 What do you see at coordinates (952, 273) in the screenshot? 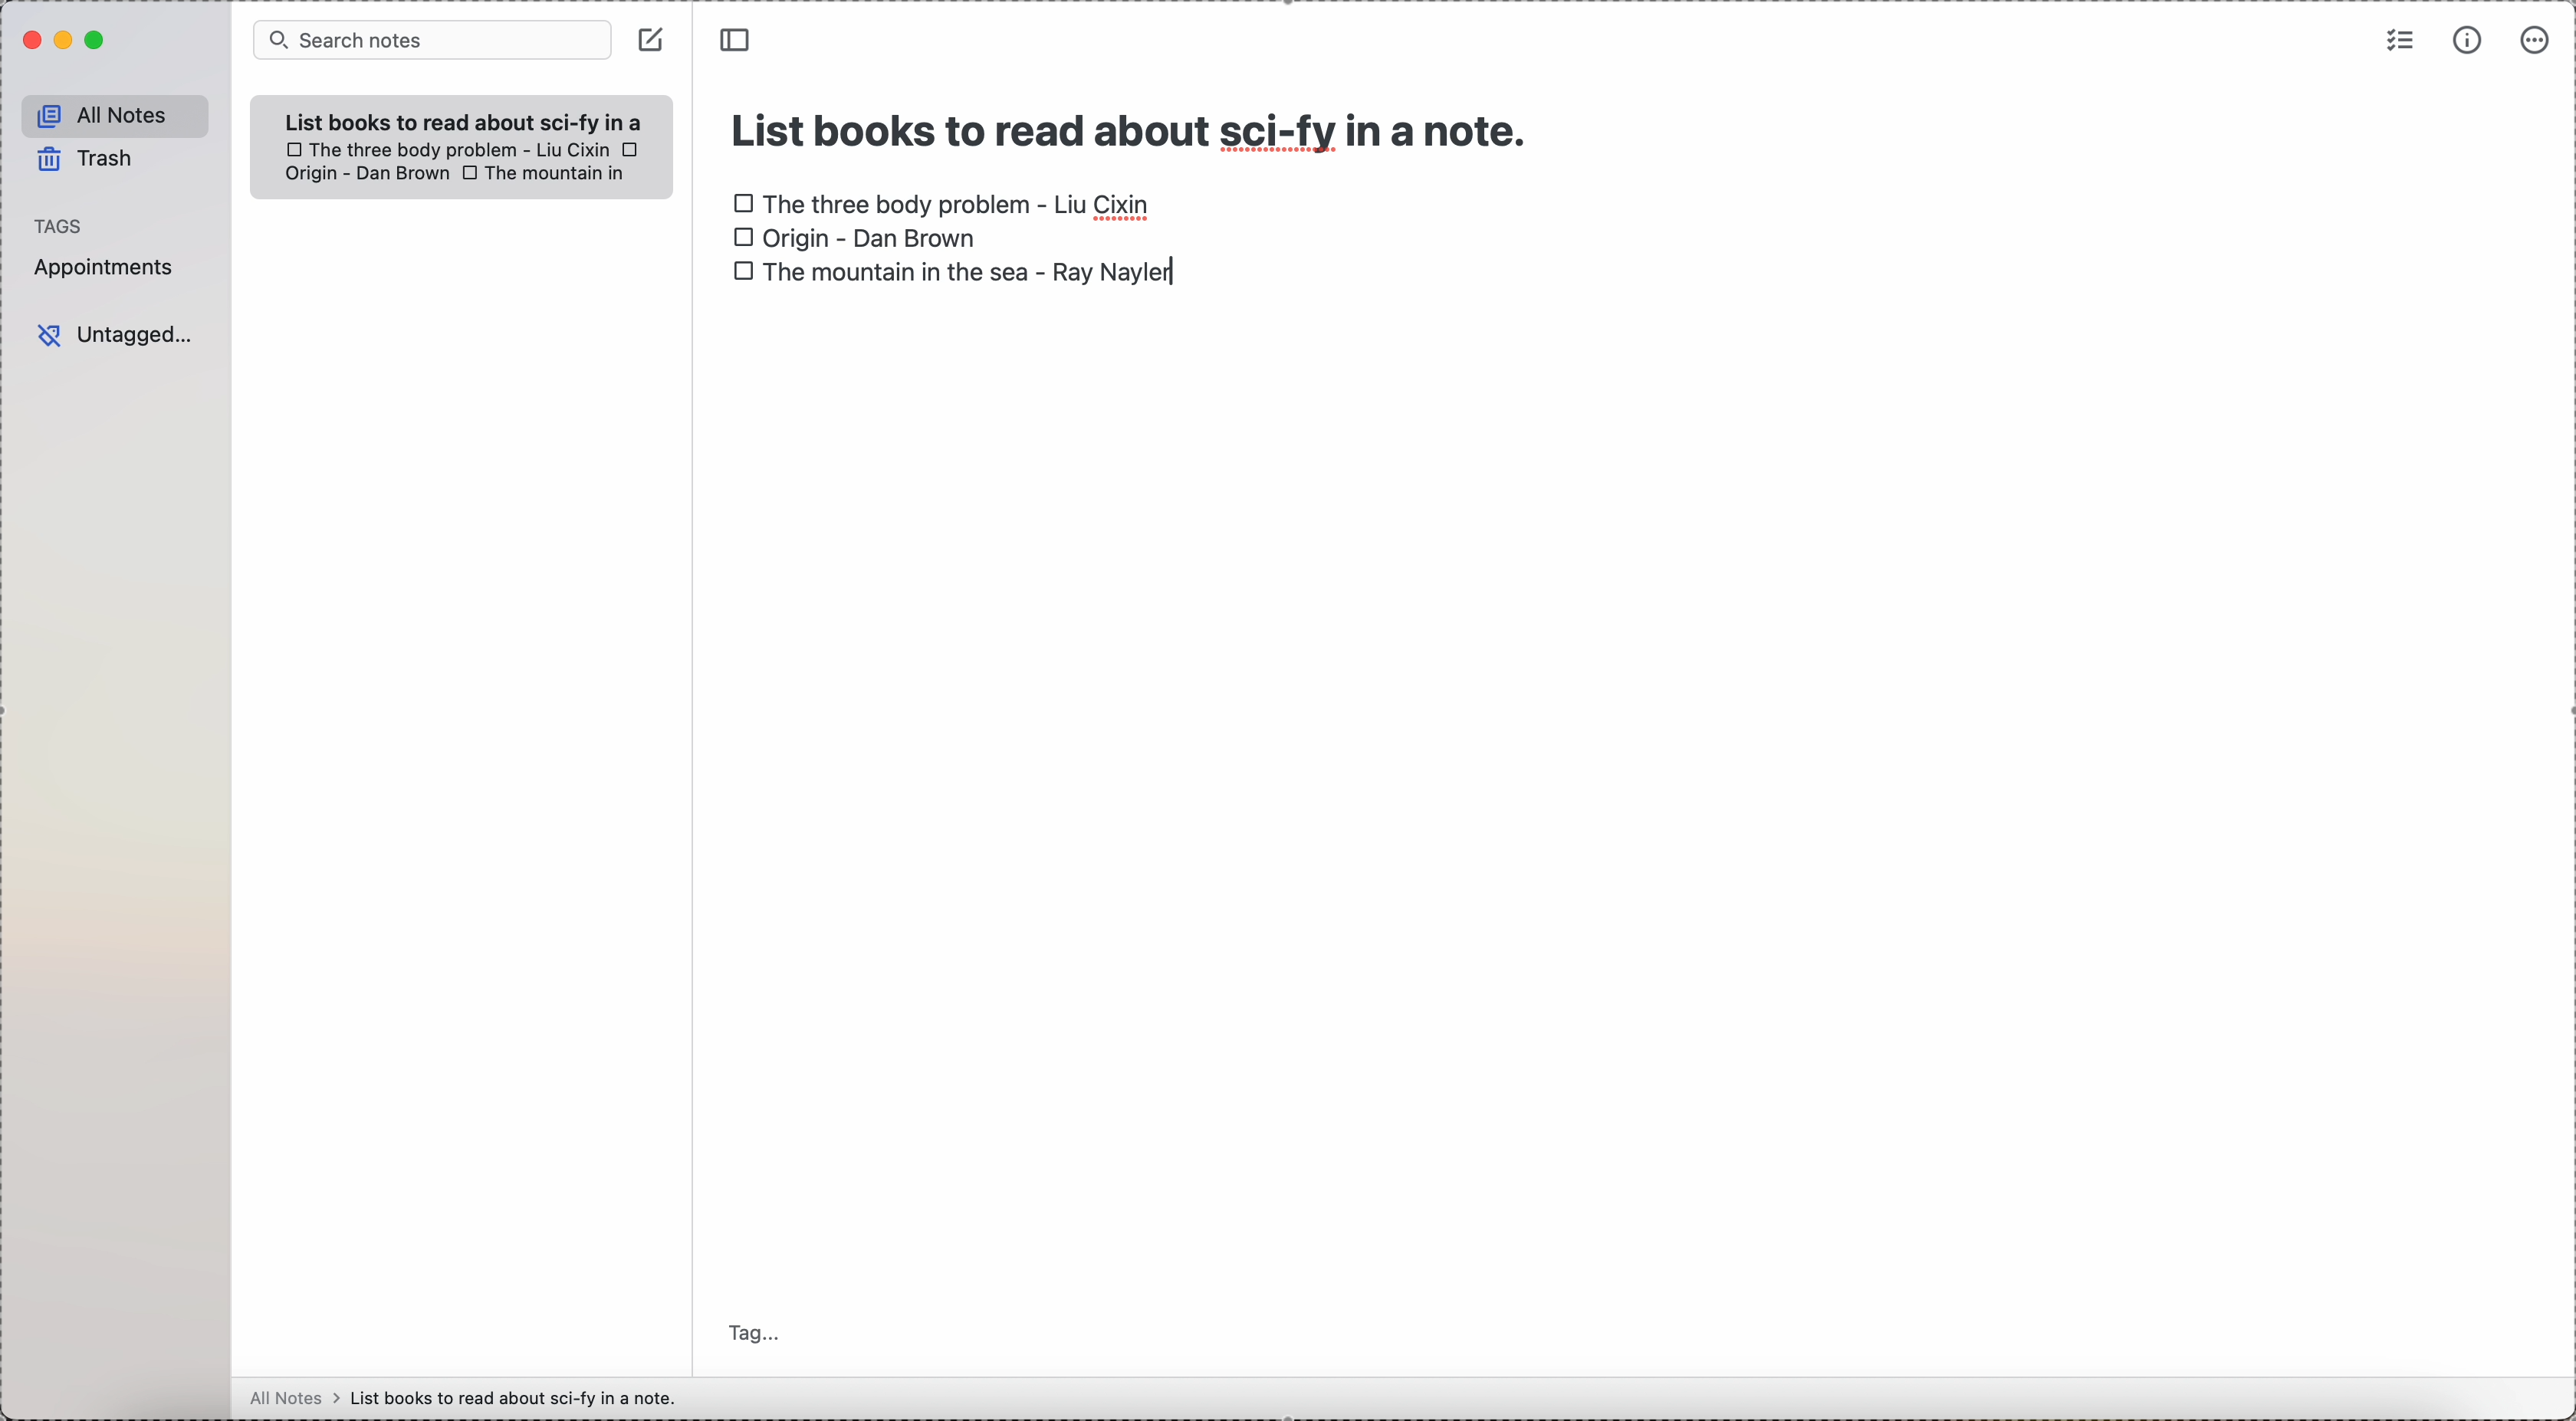
I see `checkbox The mountain in the sea` at bounding box center [952, 273].